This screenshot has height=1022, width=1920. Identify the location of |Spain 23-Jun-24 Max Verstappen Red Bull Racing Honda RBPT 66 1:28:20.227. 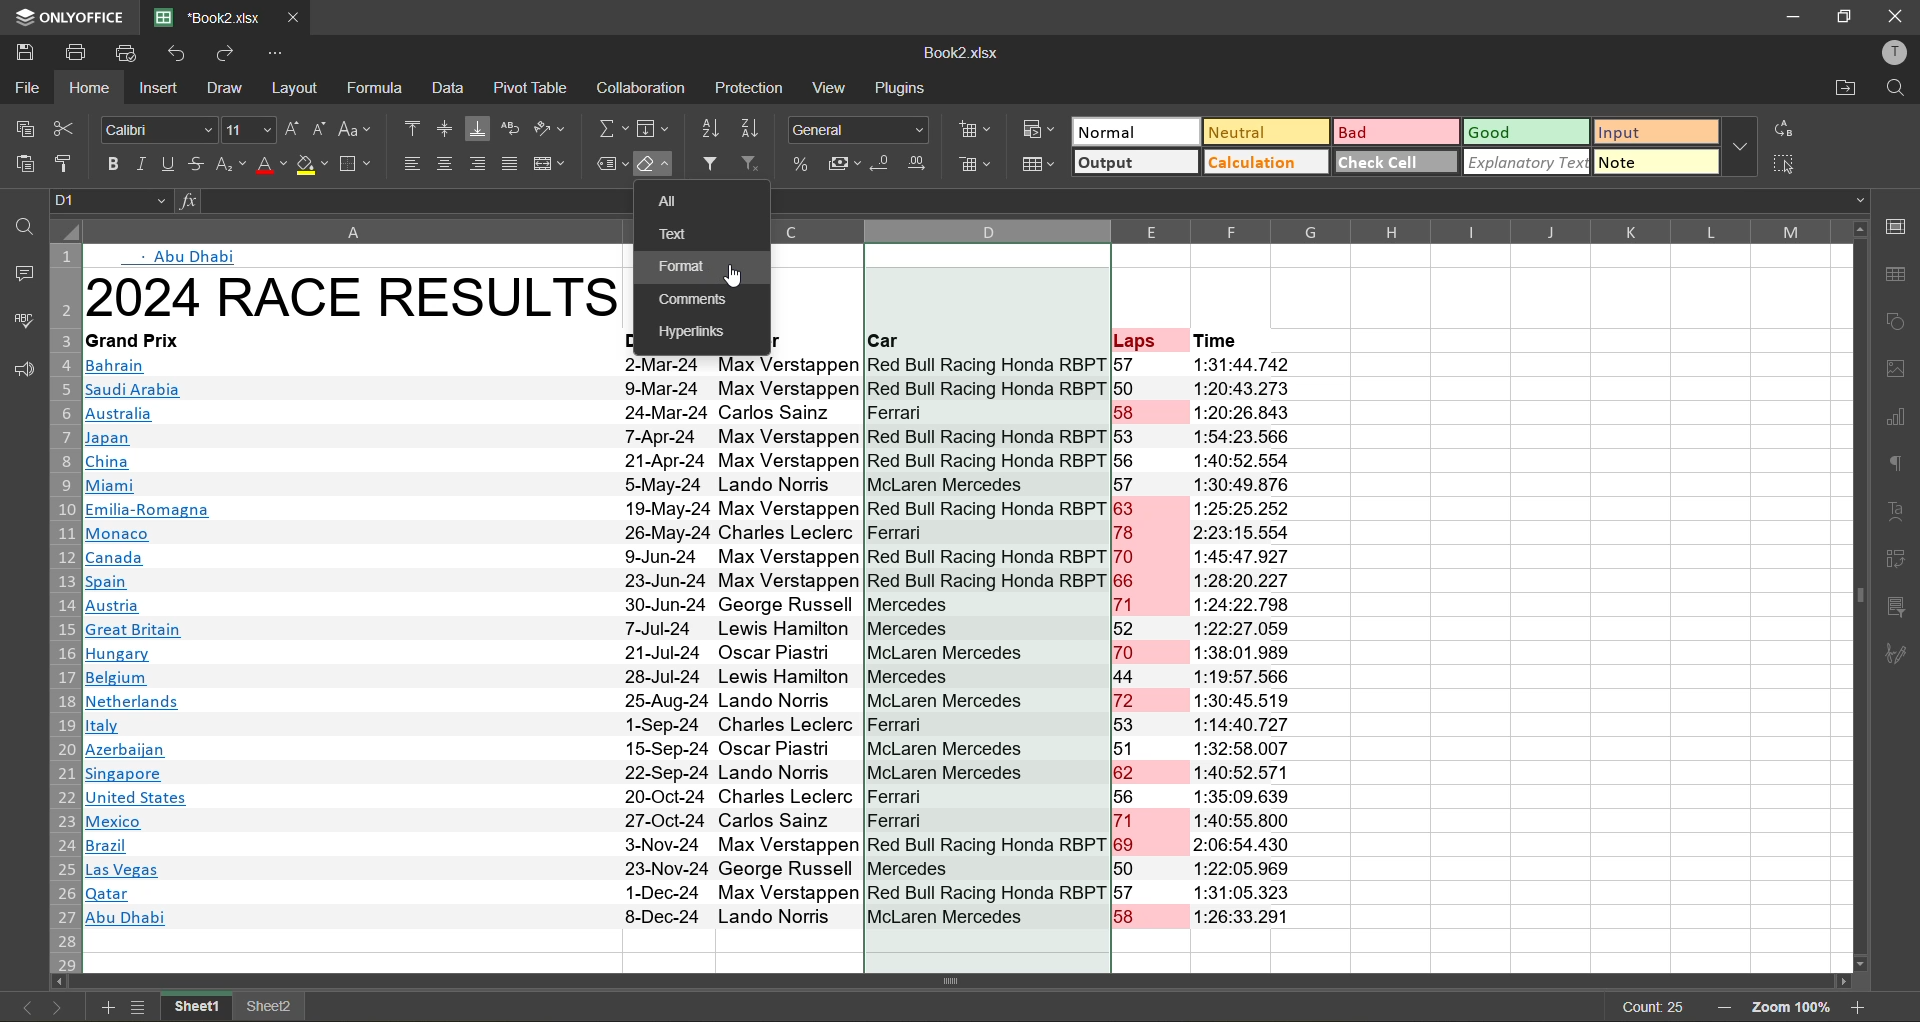
(690, 582).